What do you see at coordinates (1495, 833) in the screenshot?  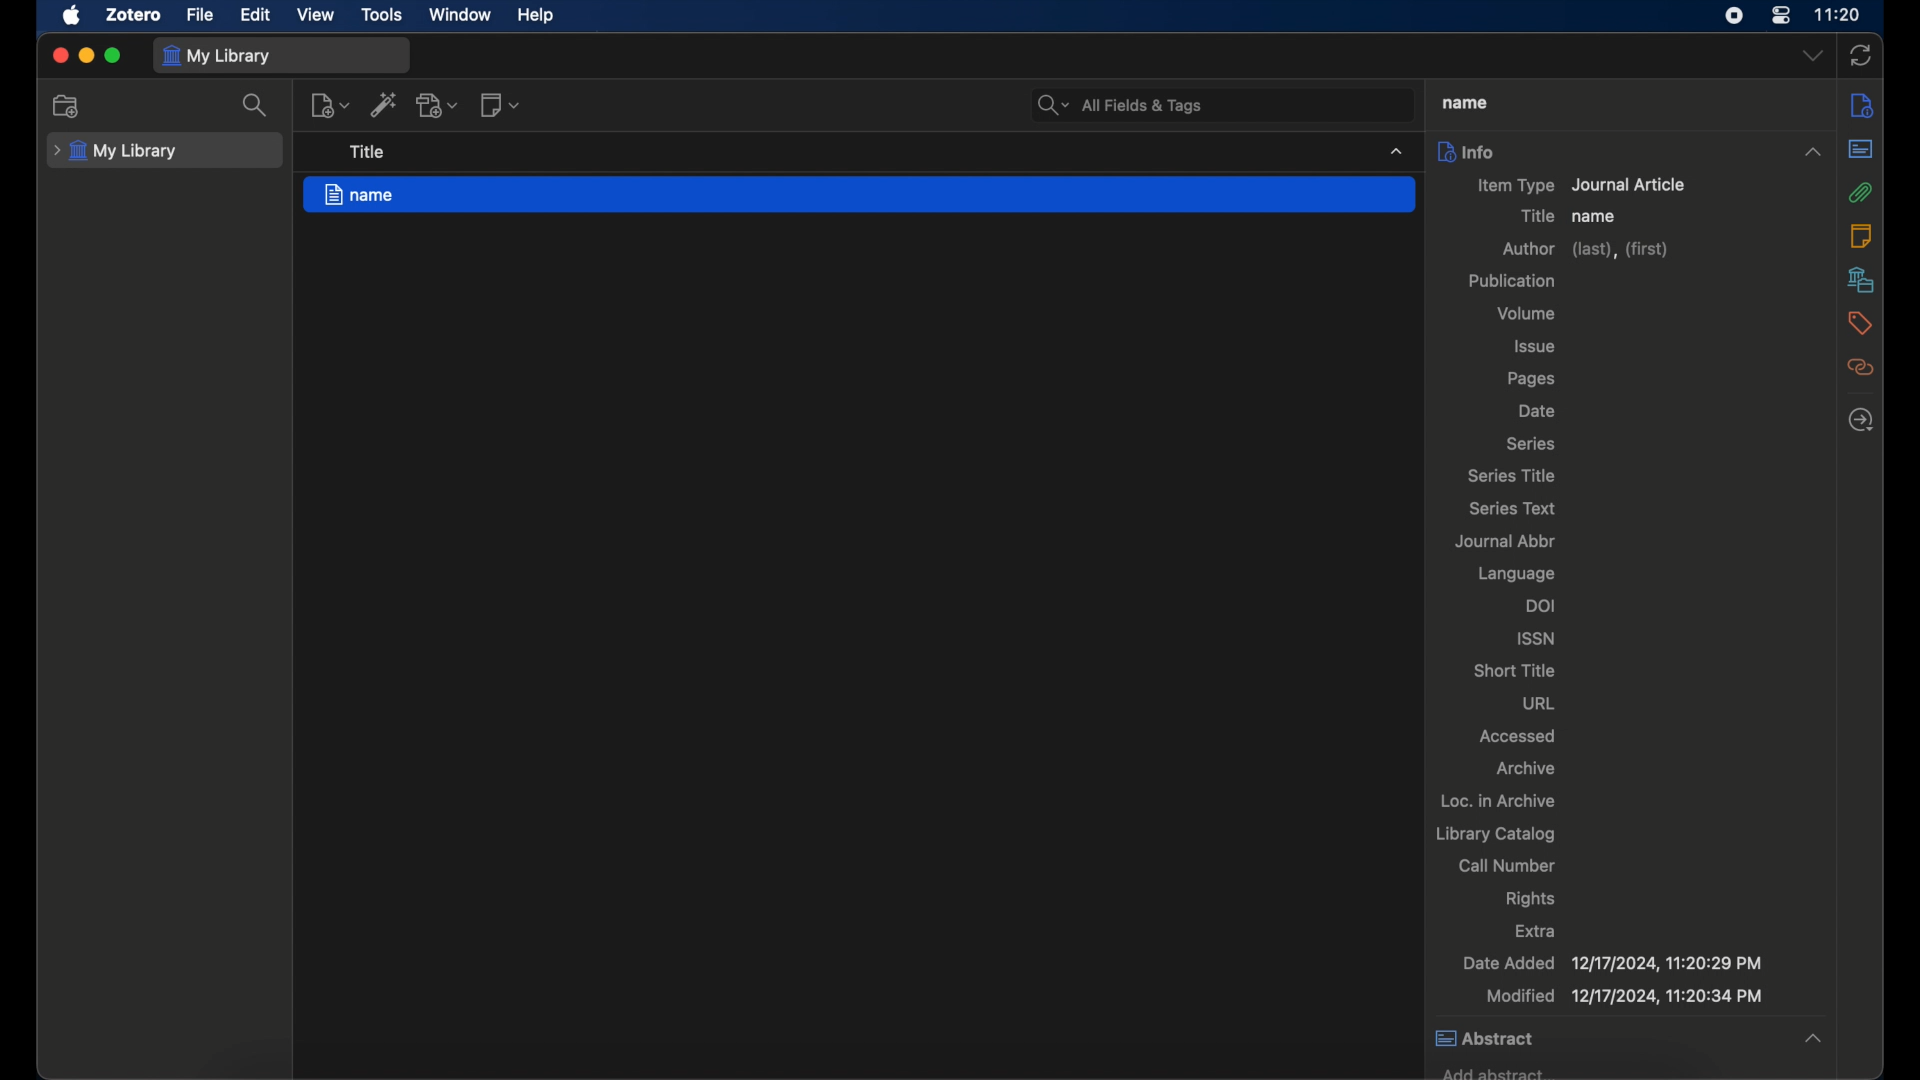 I see `library catalog` at bounding box center [1495, 833].